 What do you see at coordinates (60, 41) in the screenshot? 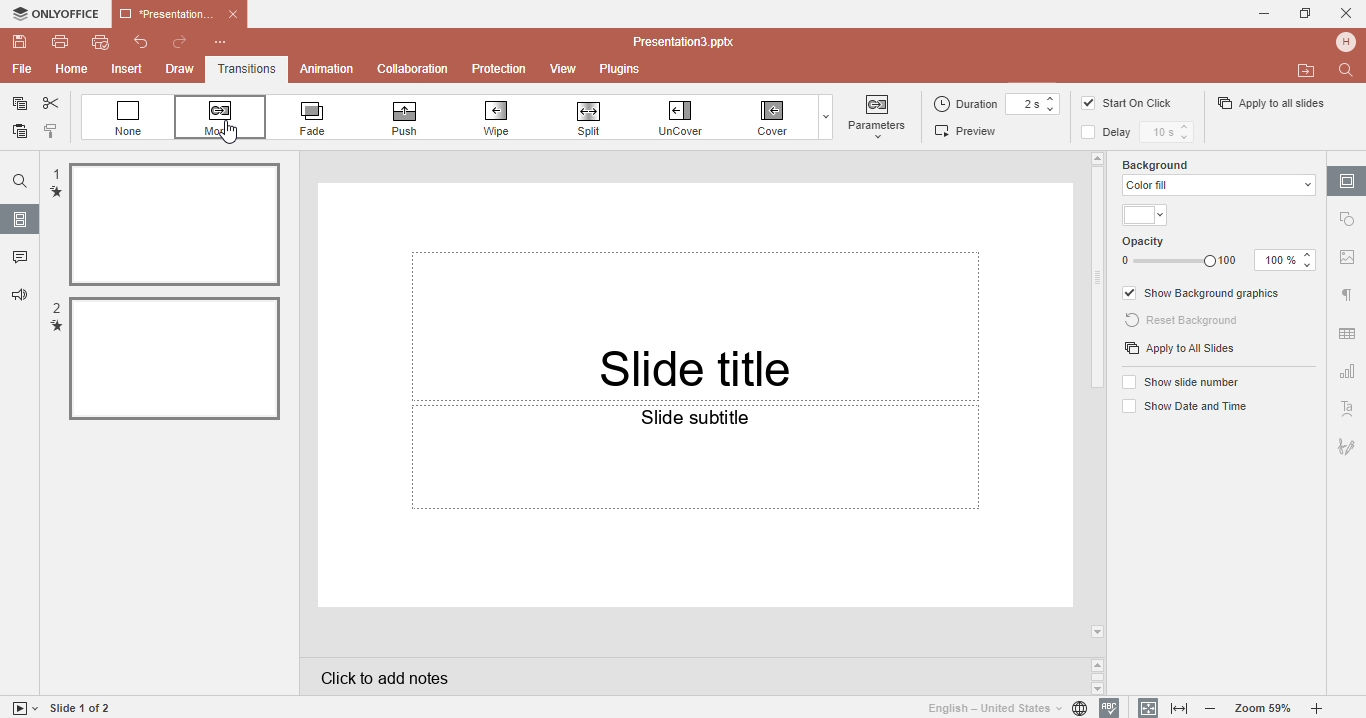
I see `Print file` at bounding box center [60, 41].